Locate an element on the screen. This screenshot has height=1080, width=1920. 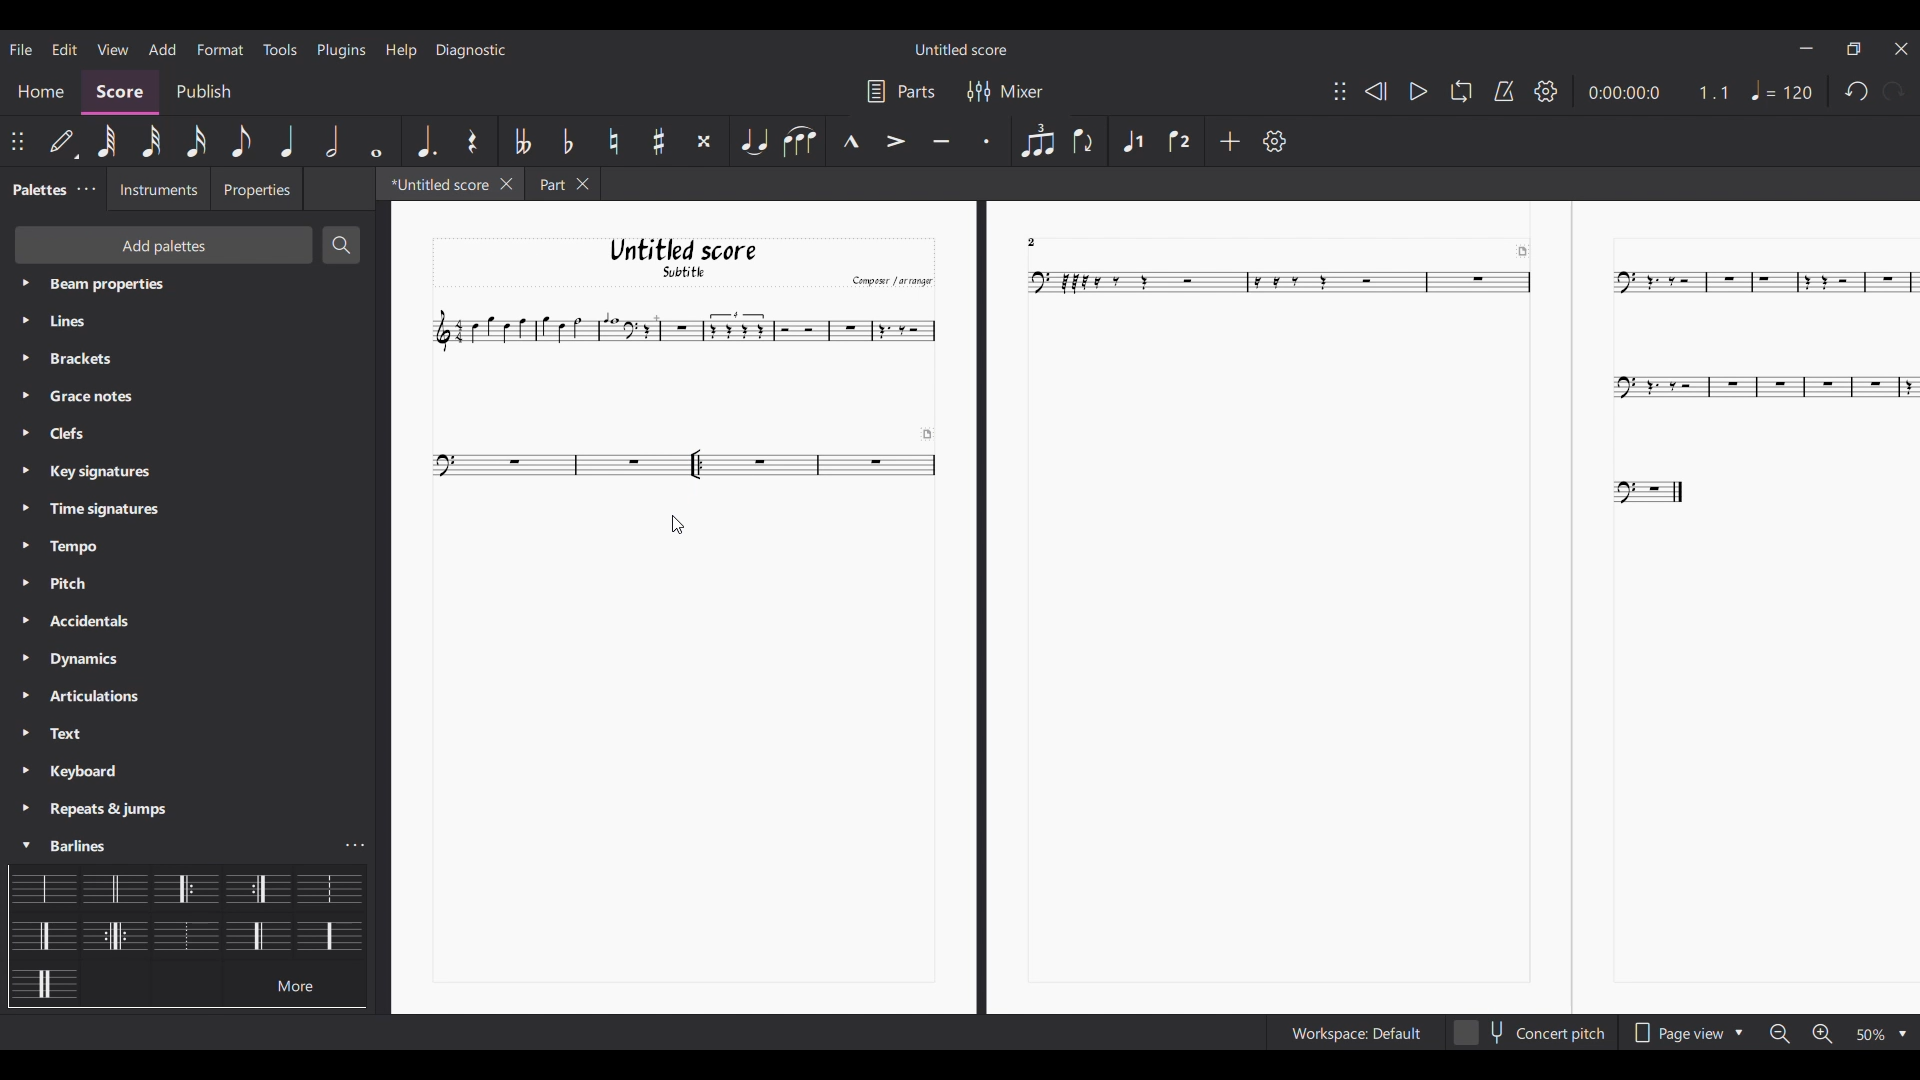
Toggle double flat is located at coordinates (520, 140).